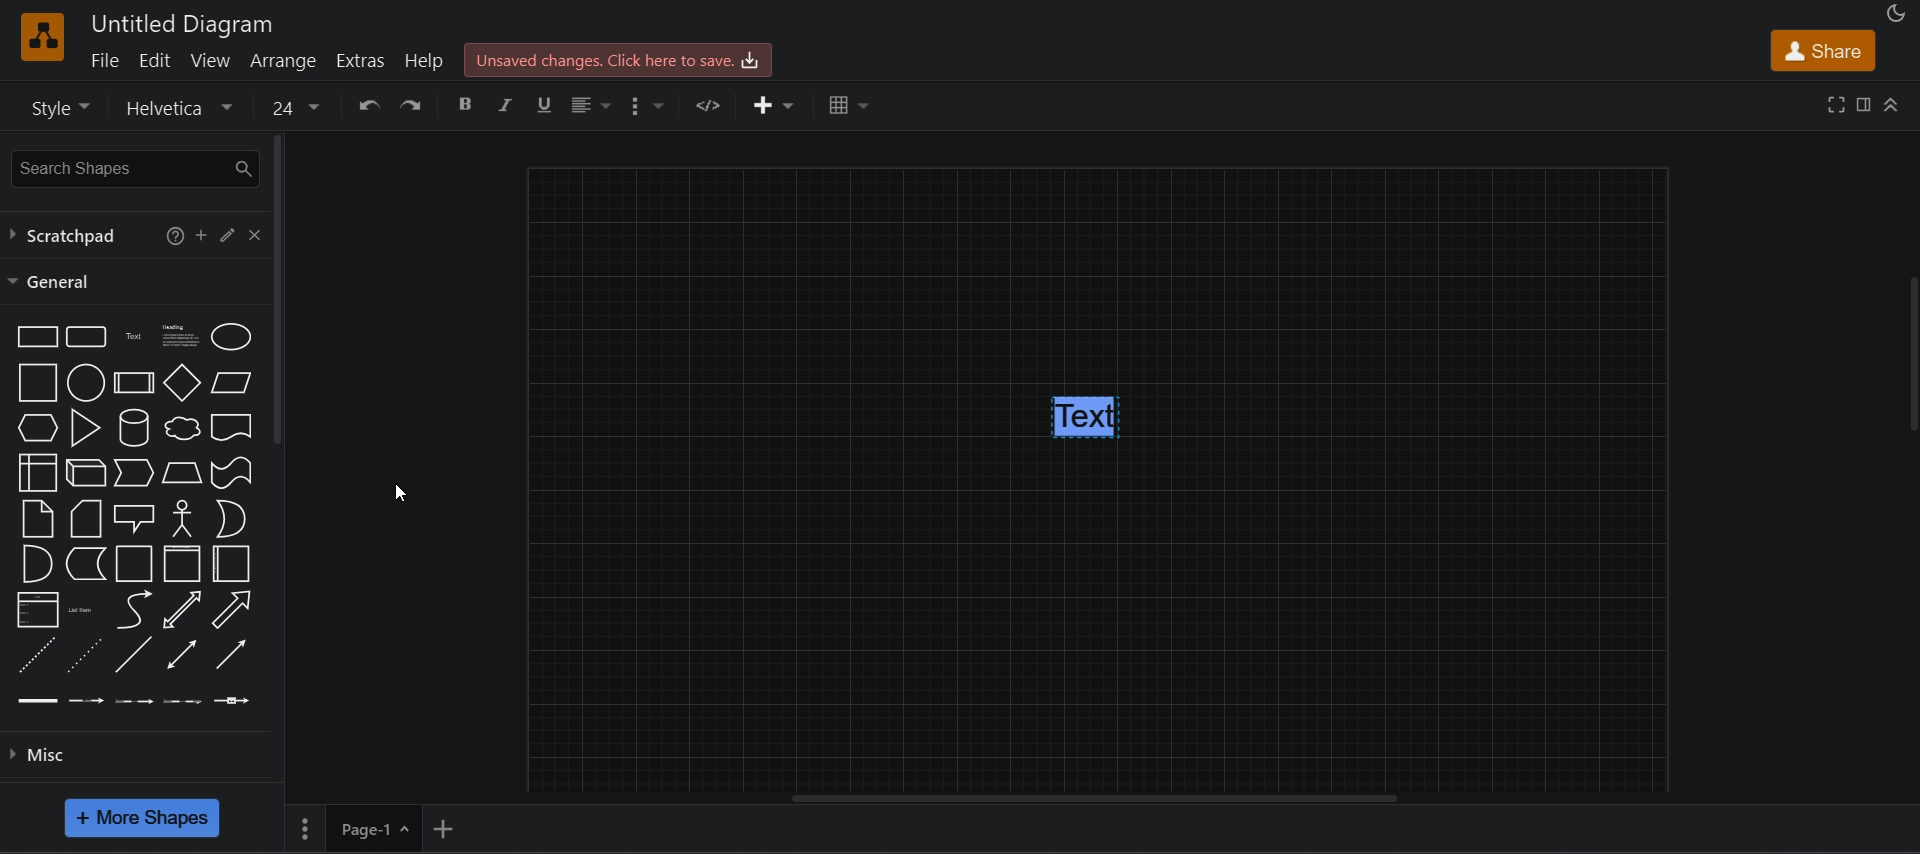 Image resolution: width=1920 pixels, height=854 pixels. What do you see at coordinates (1092, 798) in the screenshot?
I see `horizontal scroll bar` at bounding box center [1092, 798].